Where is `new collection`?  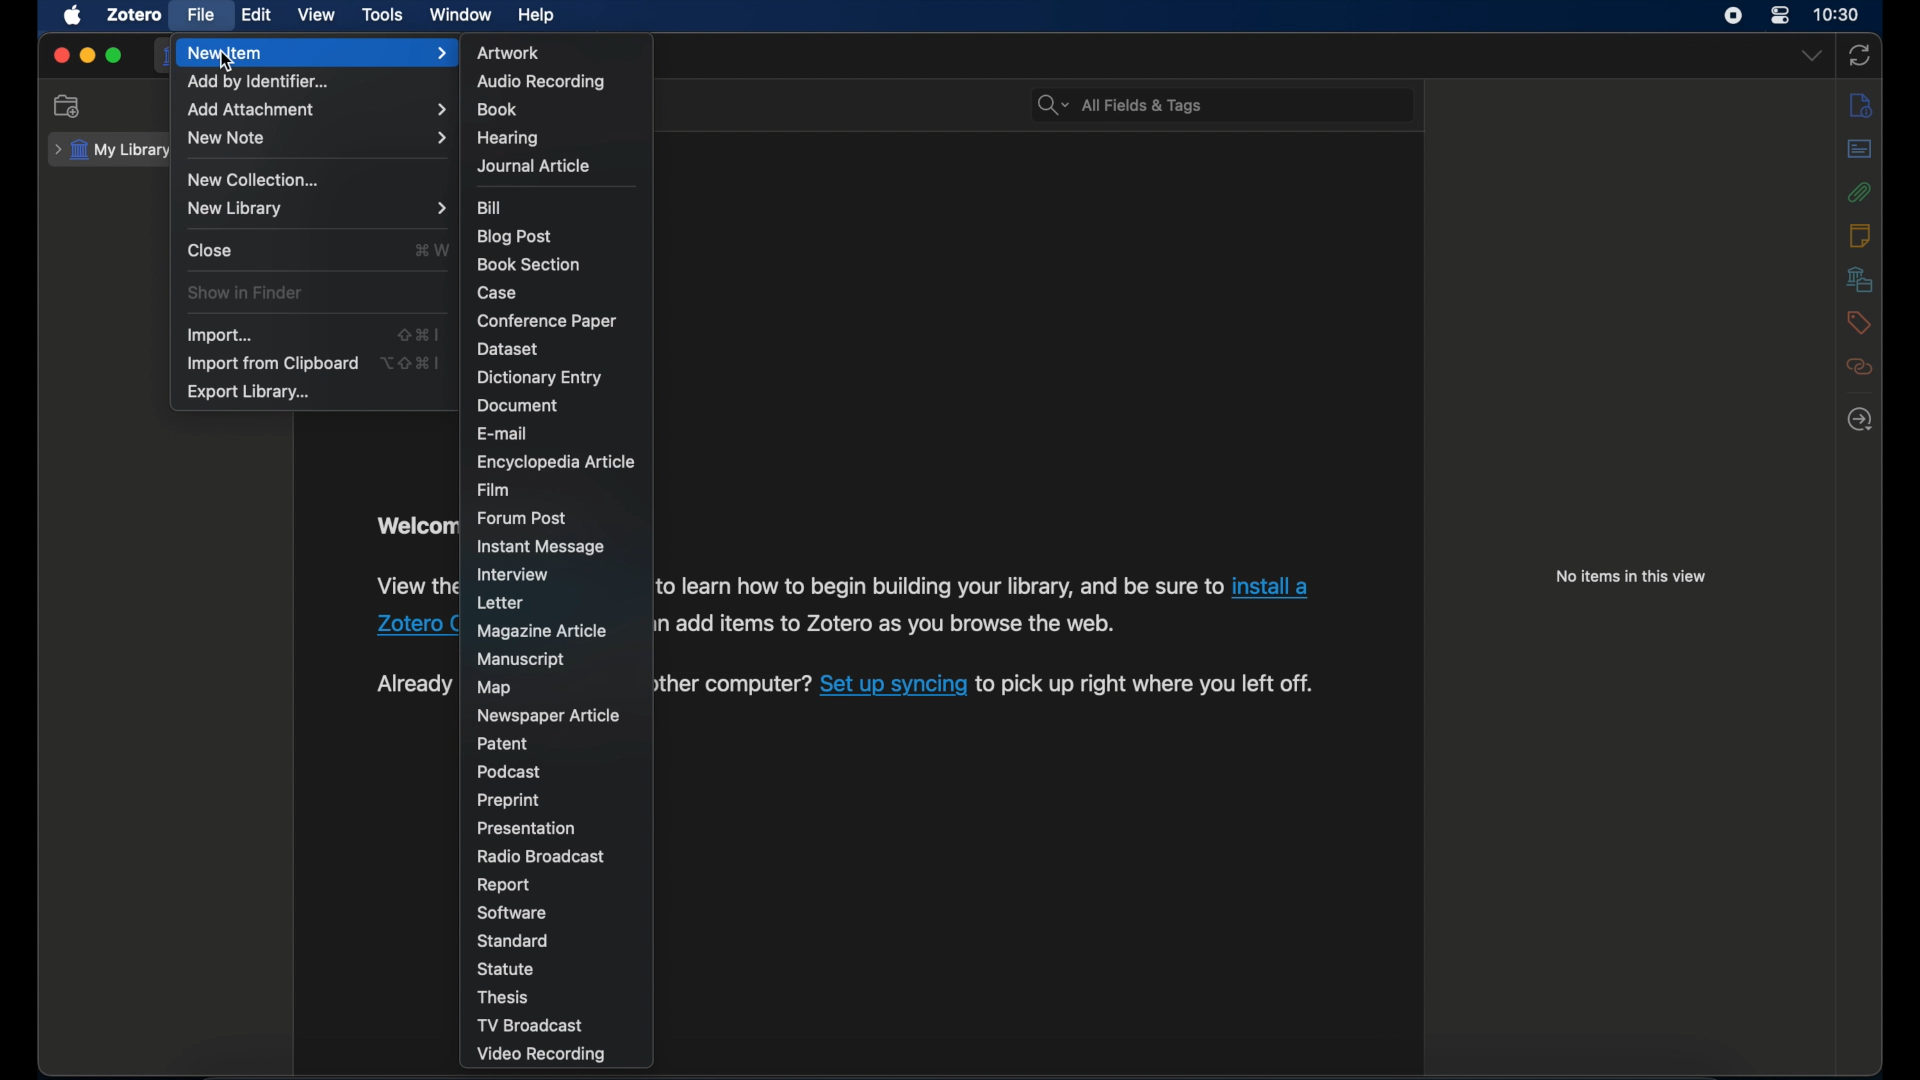 new collection is located at coordinates (67, 106).